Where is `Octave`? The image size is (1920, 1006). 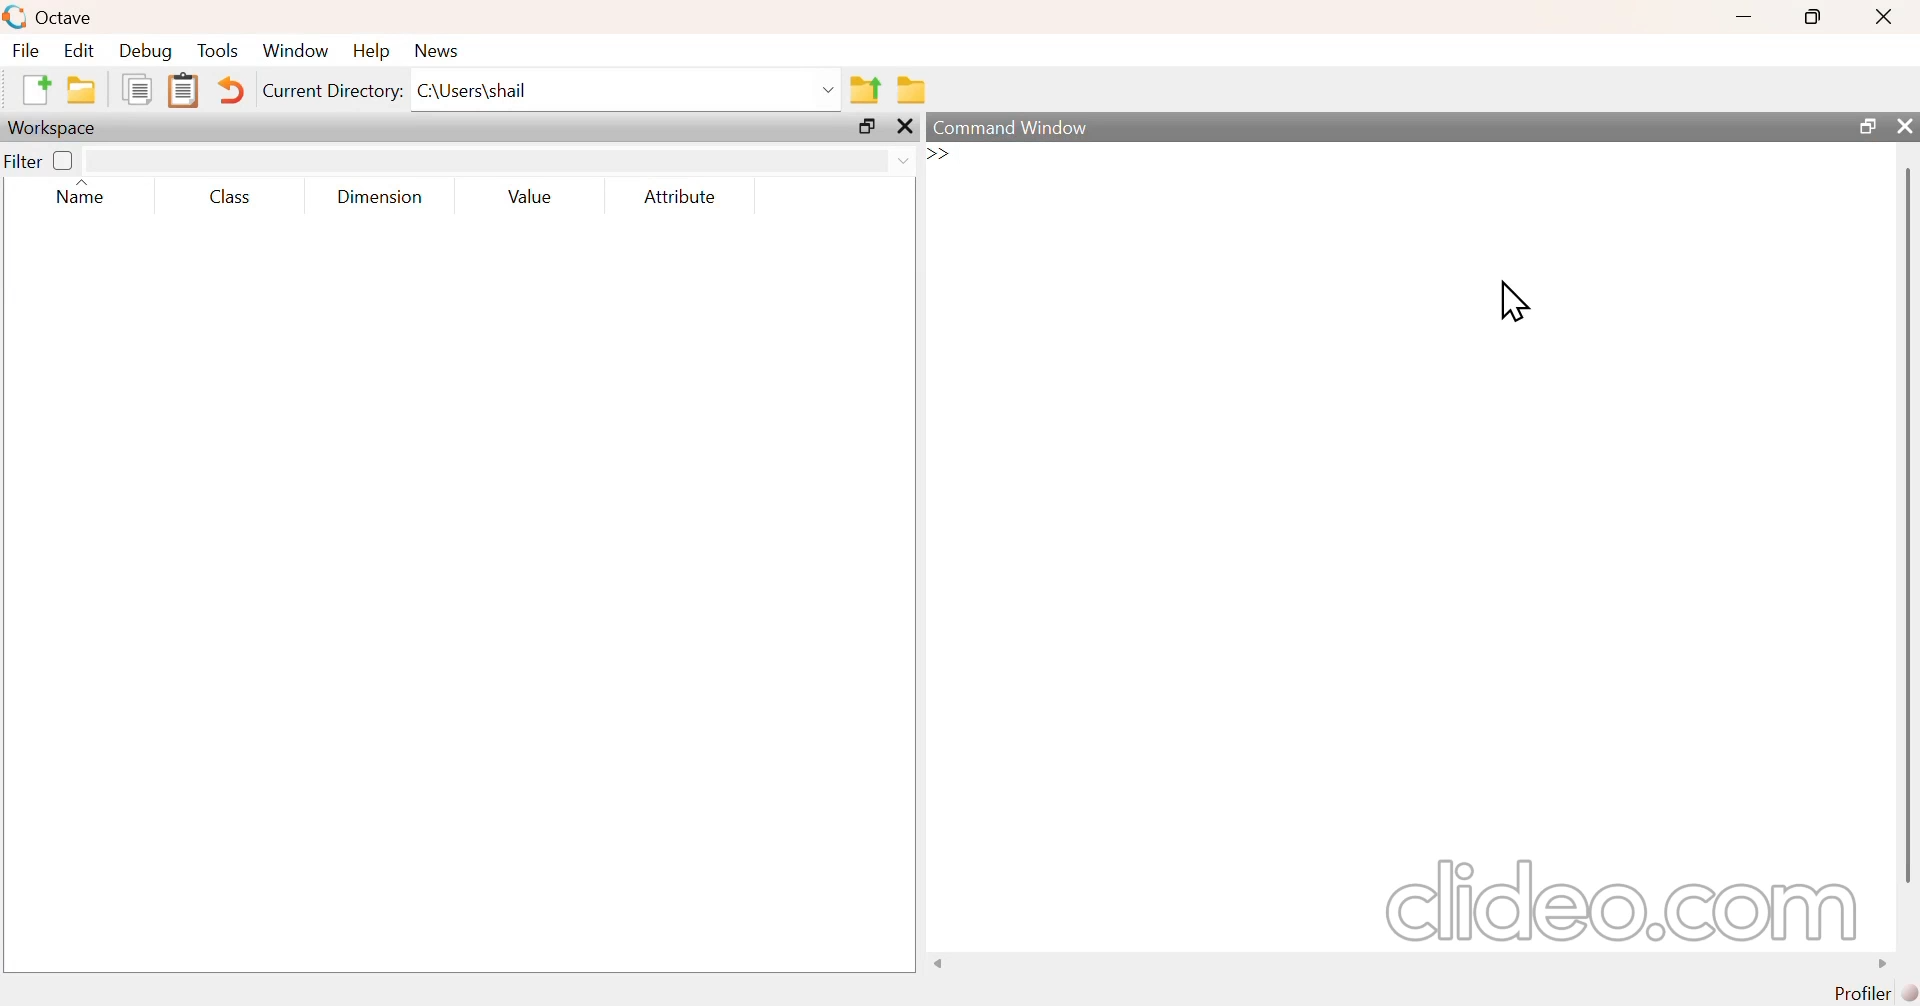
Octave is located at coordinates (69, 15).